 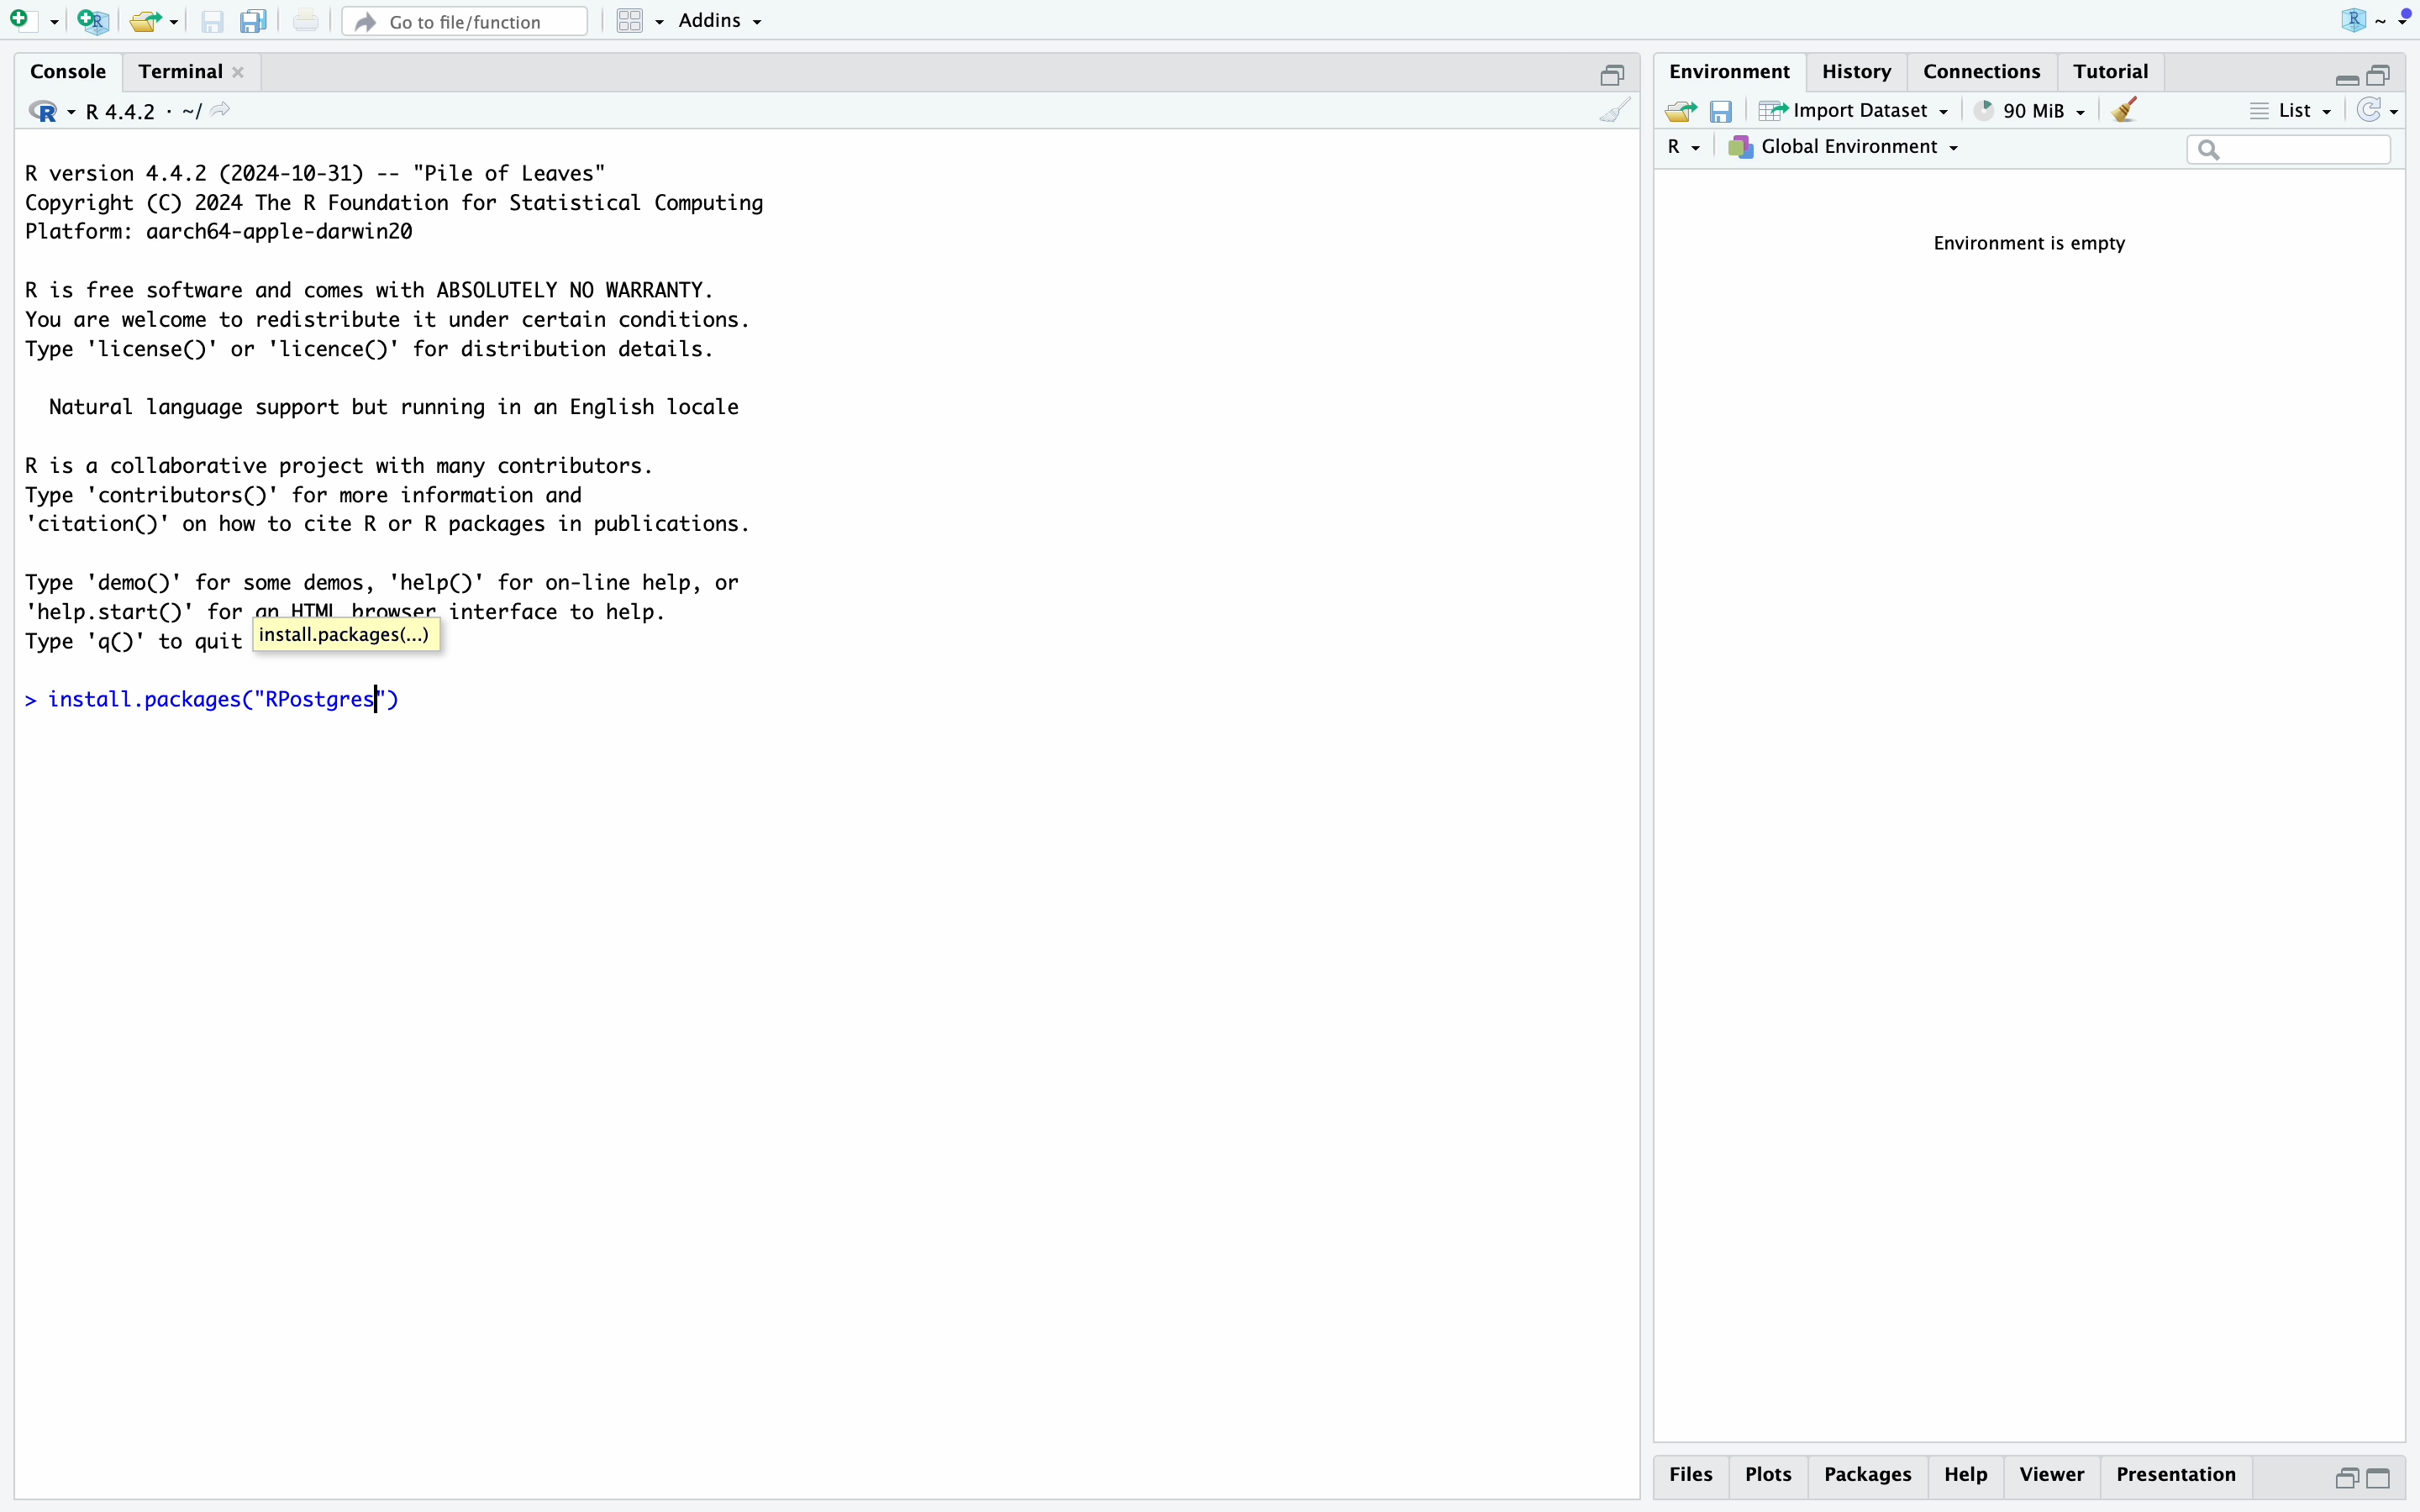 What do you see at coordinates (403, 586) in the screenshot?
I see `demo and help of R` at bounding box center [403, 586].